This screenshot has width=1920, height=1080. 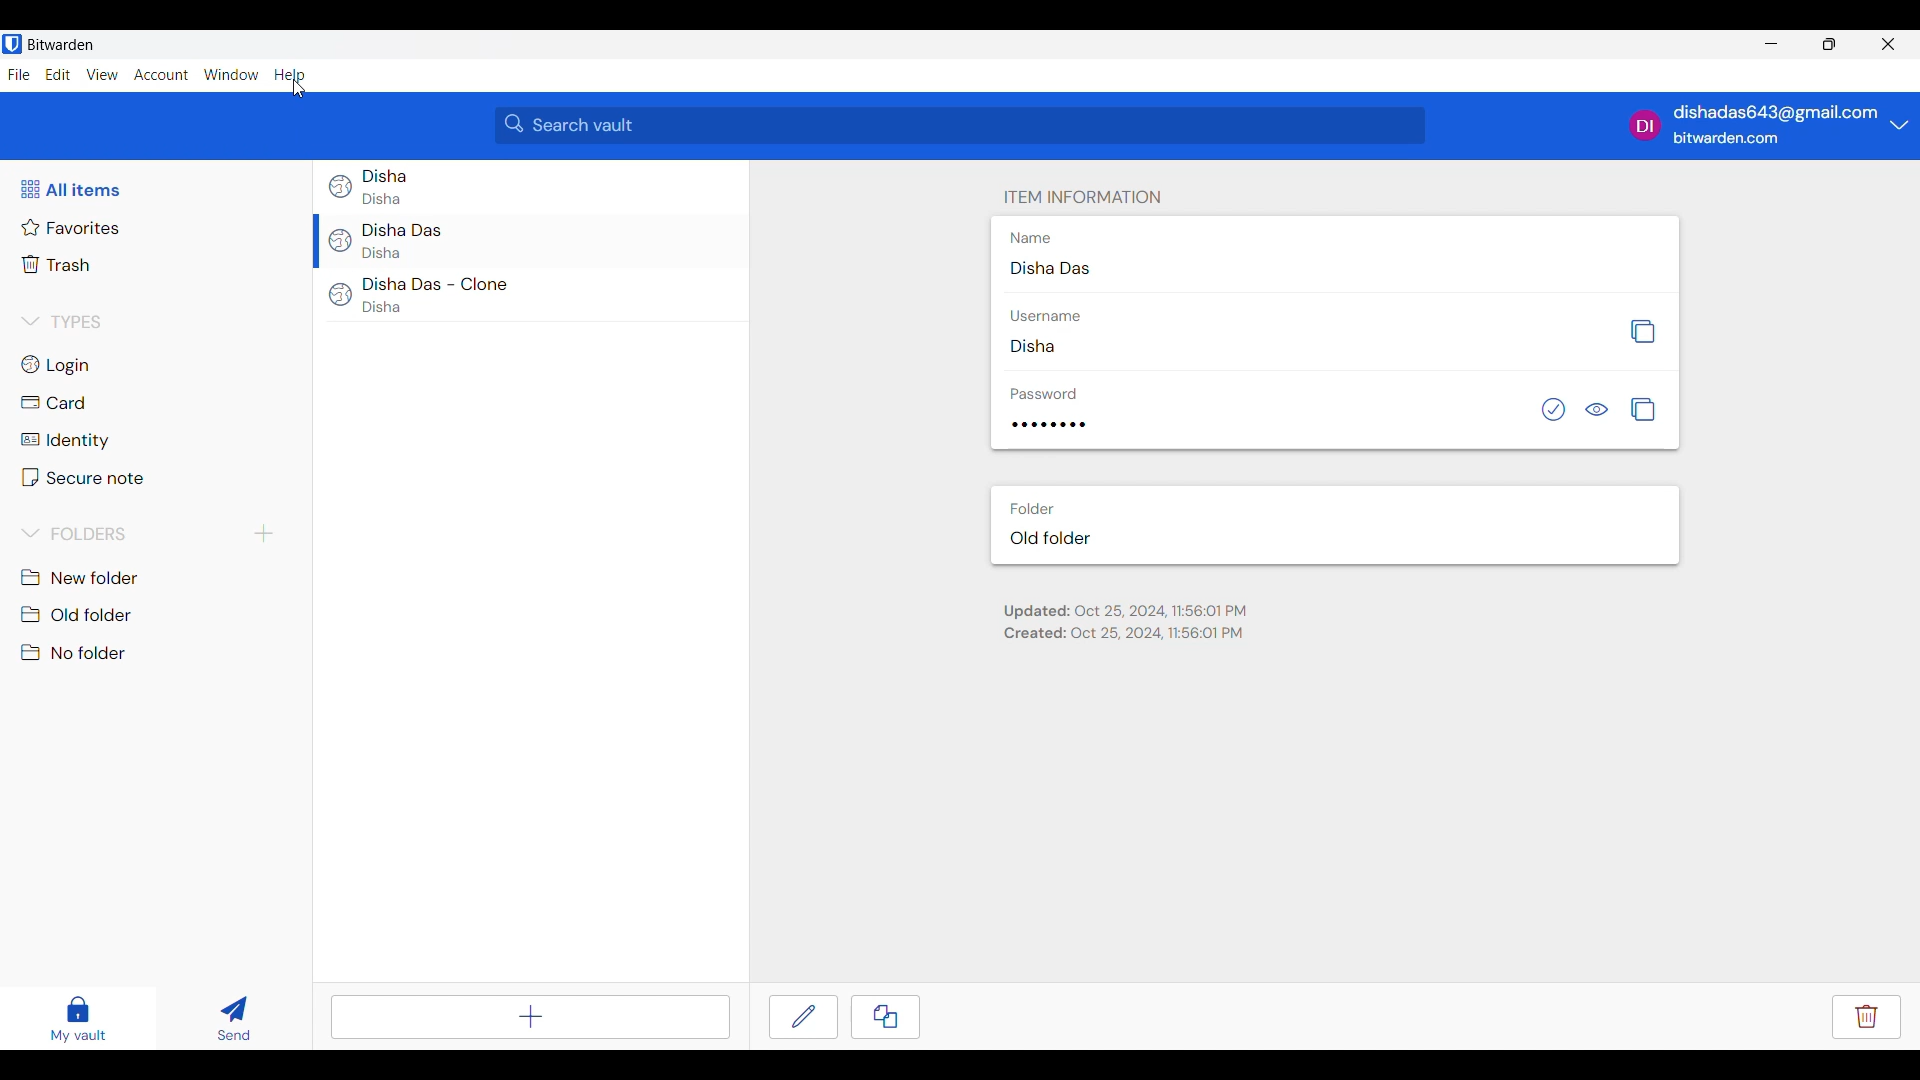 What do you see at coordinates (1031, 238) in the screenshot?
I see `Name` at bounding box center [1031, 238].